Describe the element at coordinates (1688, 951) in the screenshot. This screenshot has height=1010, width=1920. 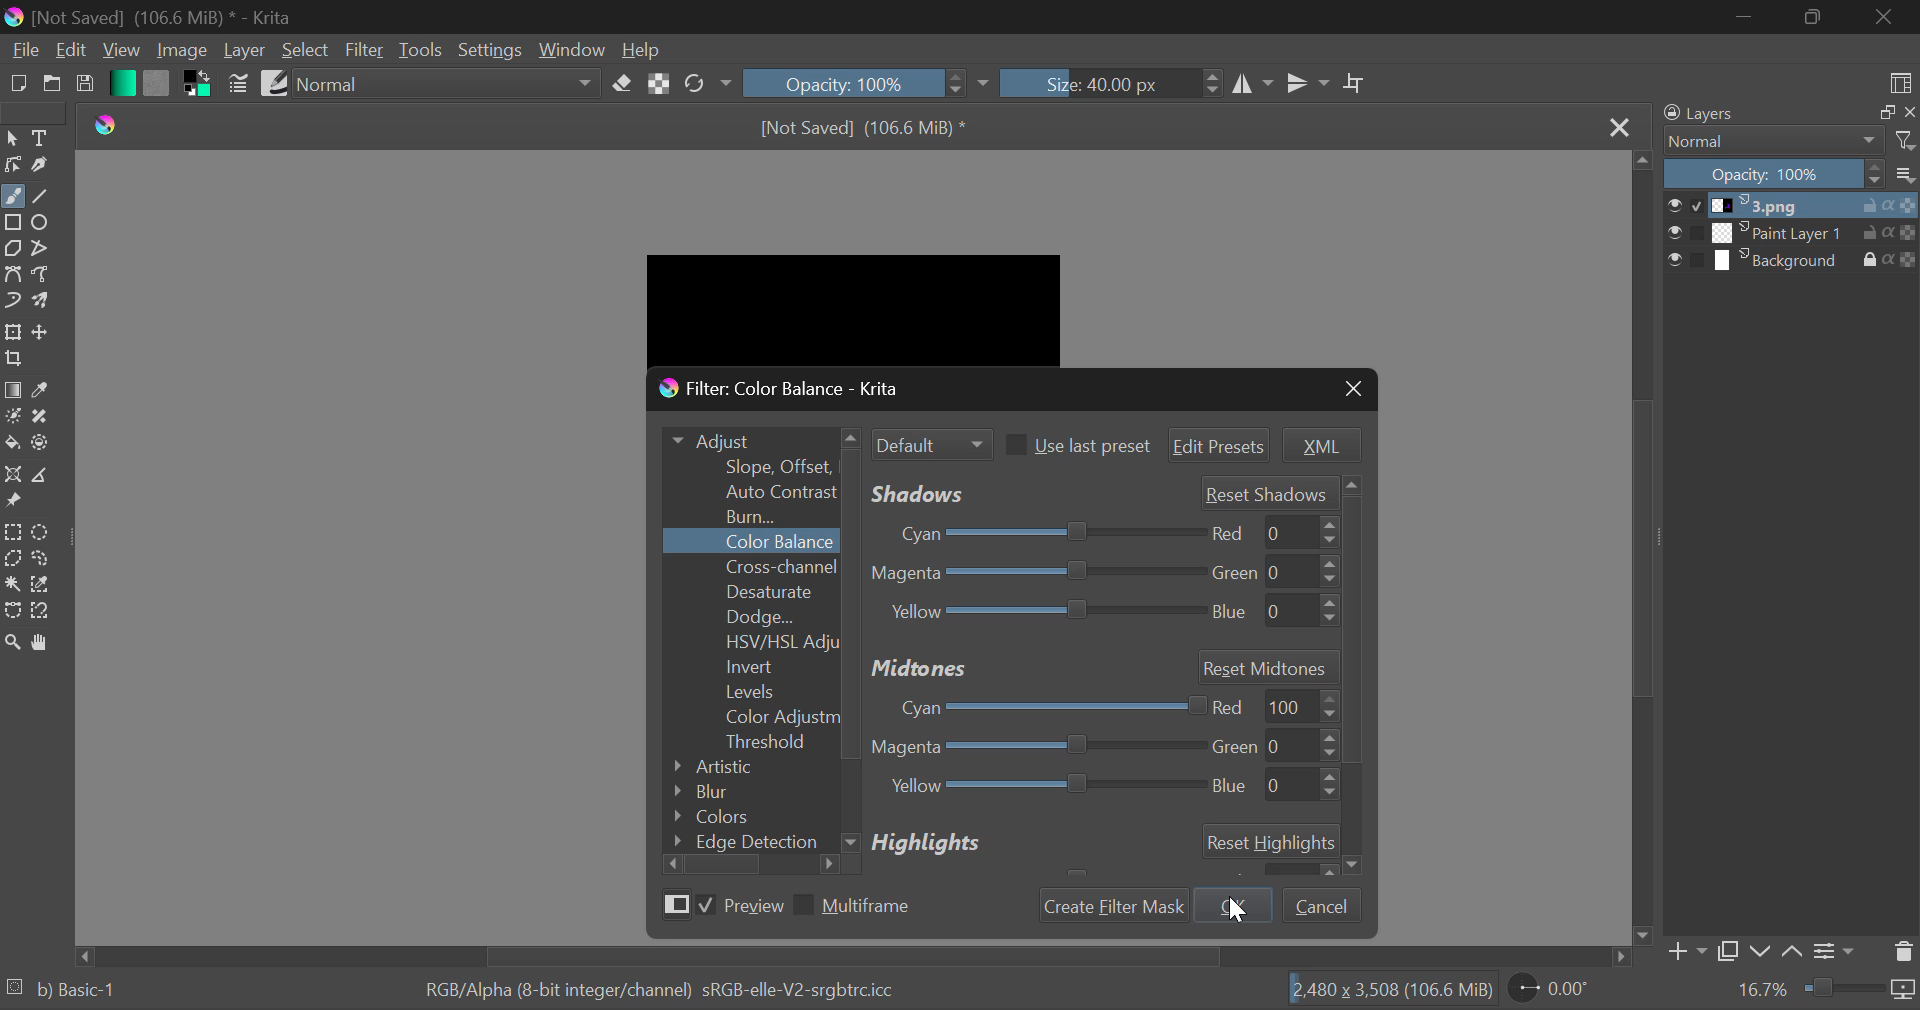
I see `Add Layer` at that location.